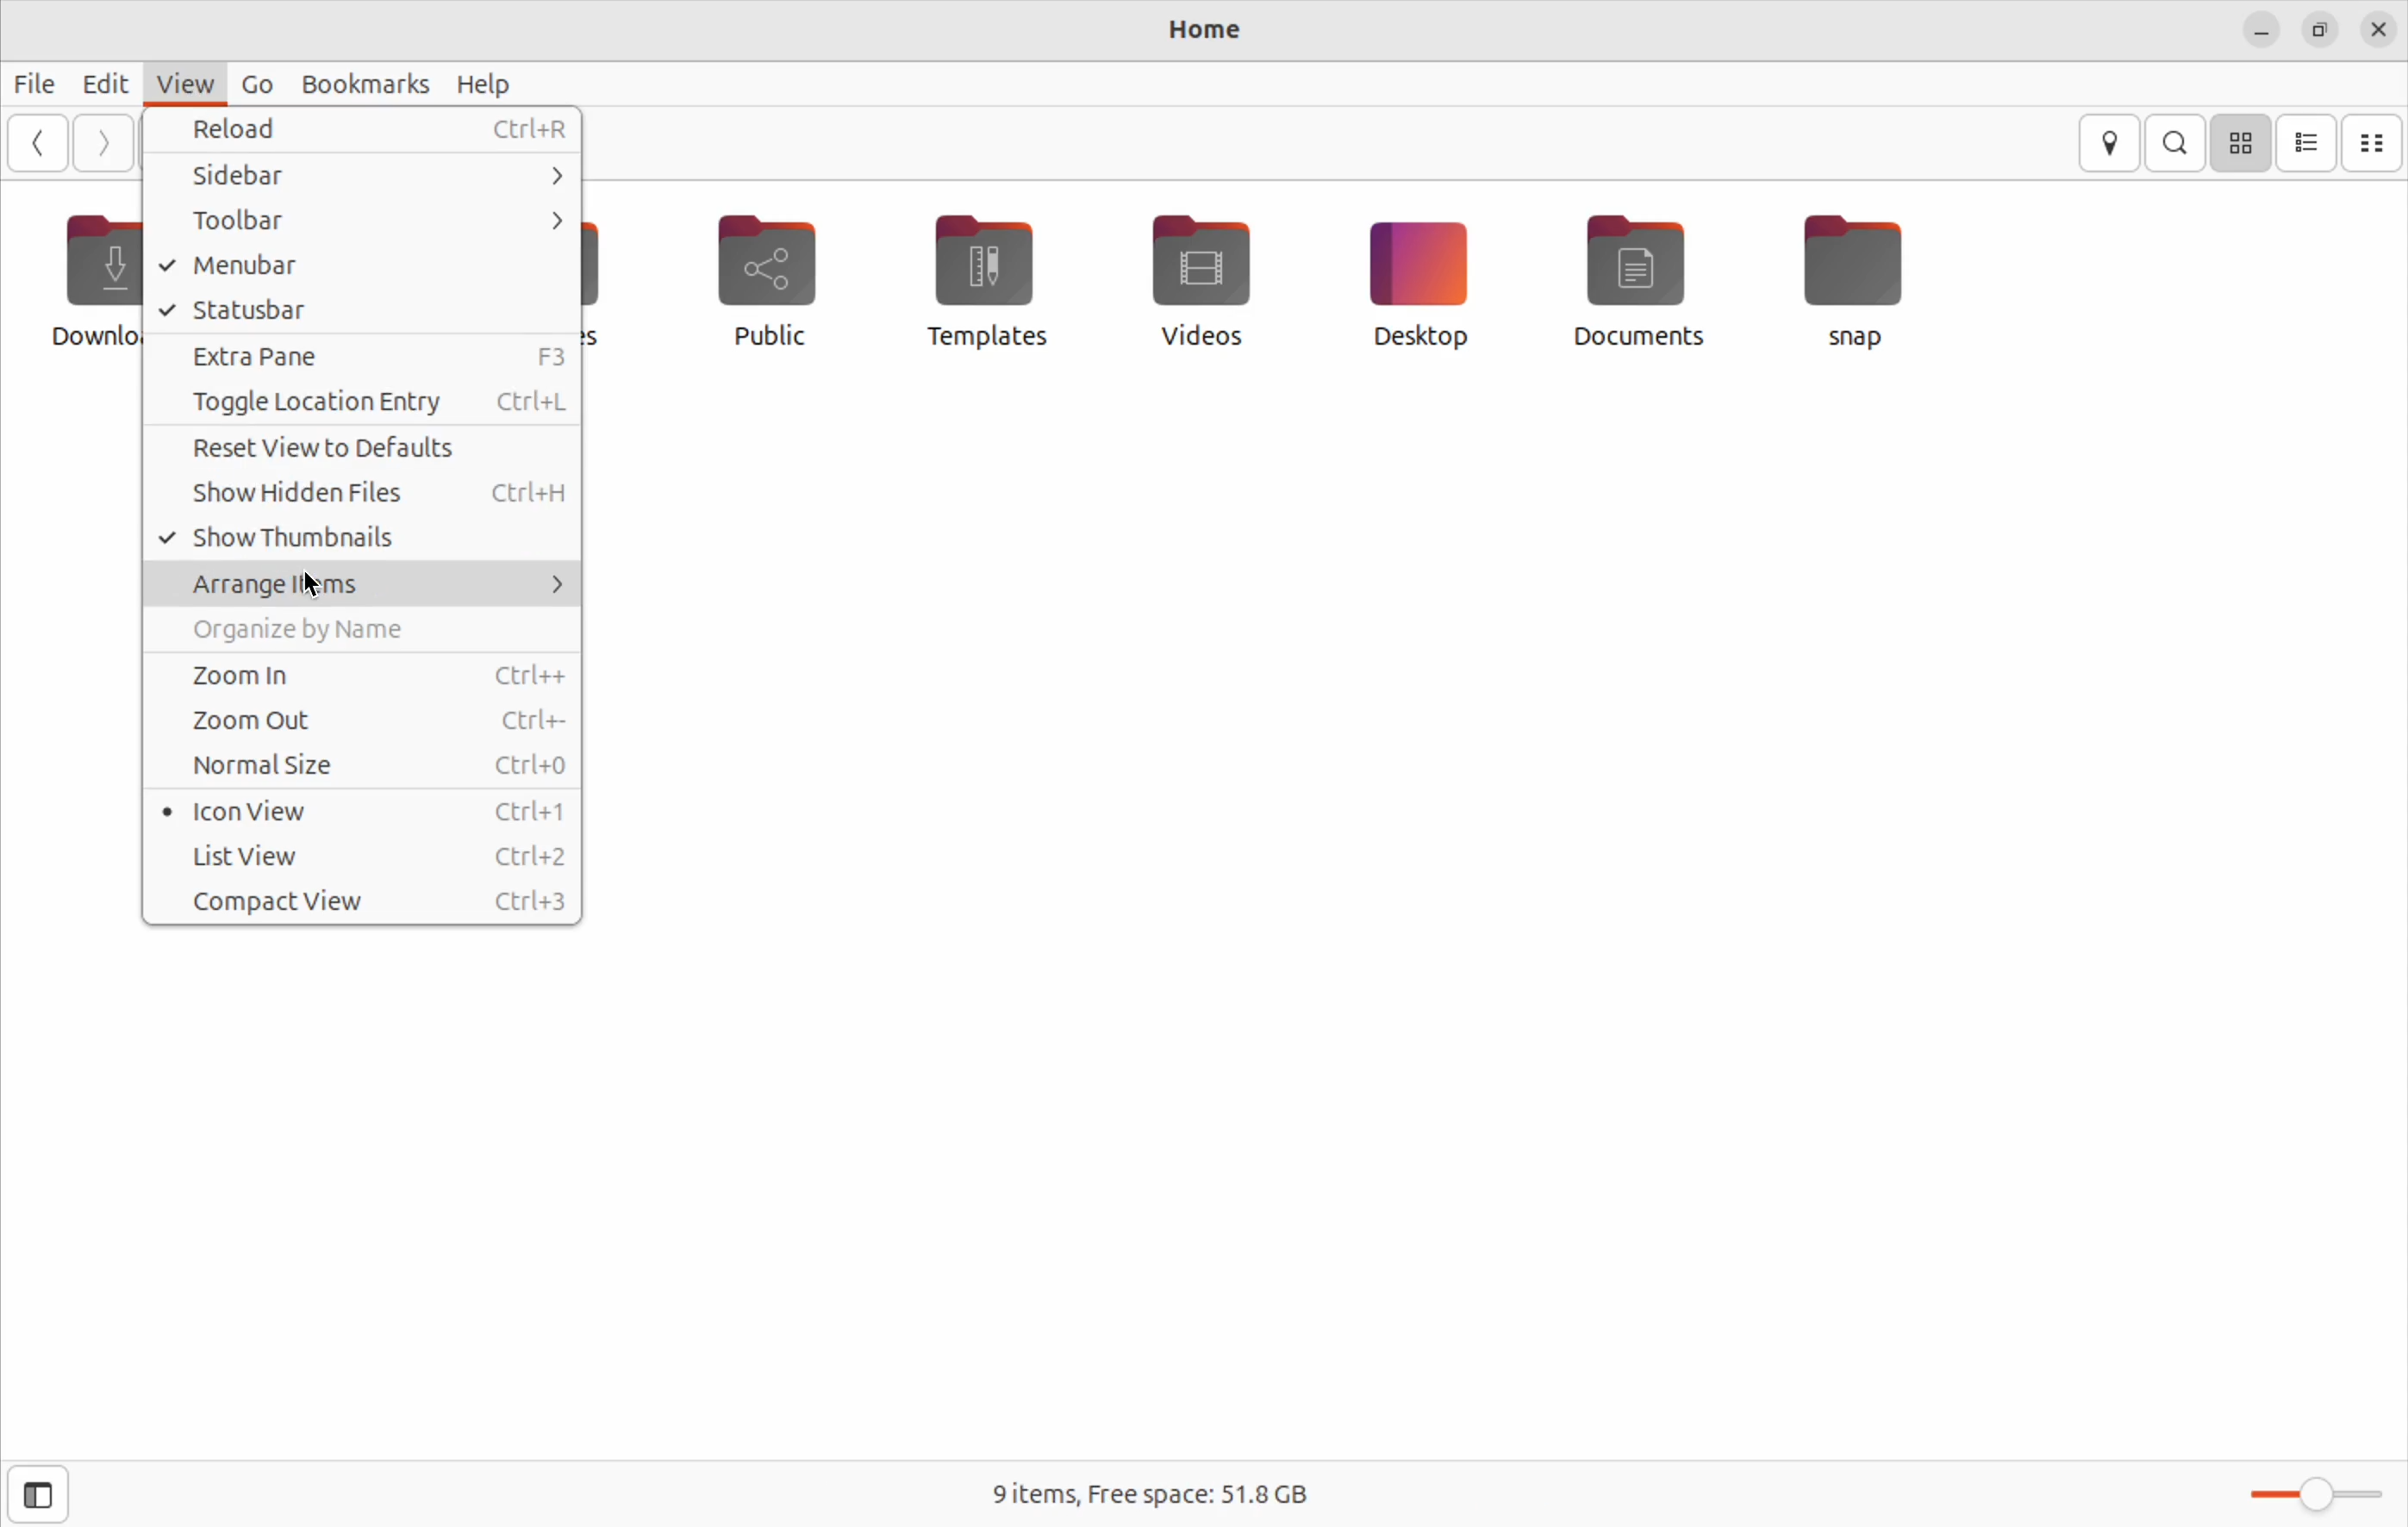 The width and height of the screenshot is (2408, 1527). I want to click on compact view, so click(2374, 142).